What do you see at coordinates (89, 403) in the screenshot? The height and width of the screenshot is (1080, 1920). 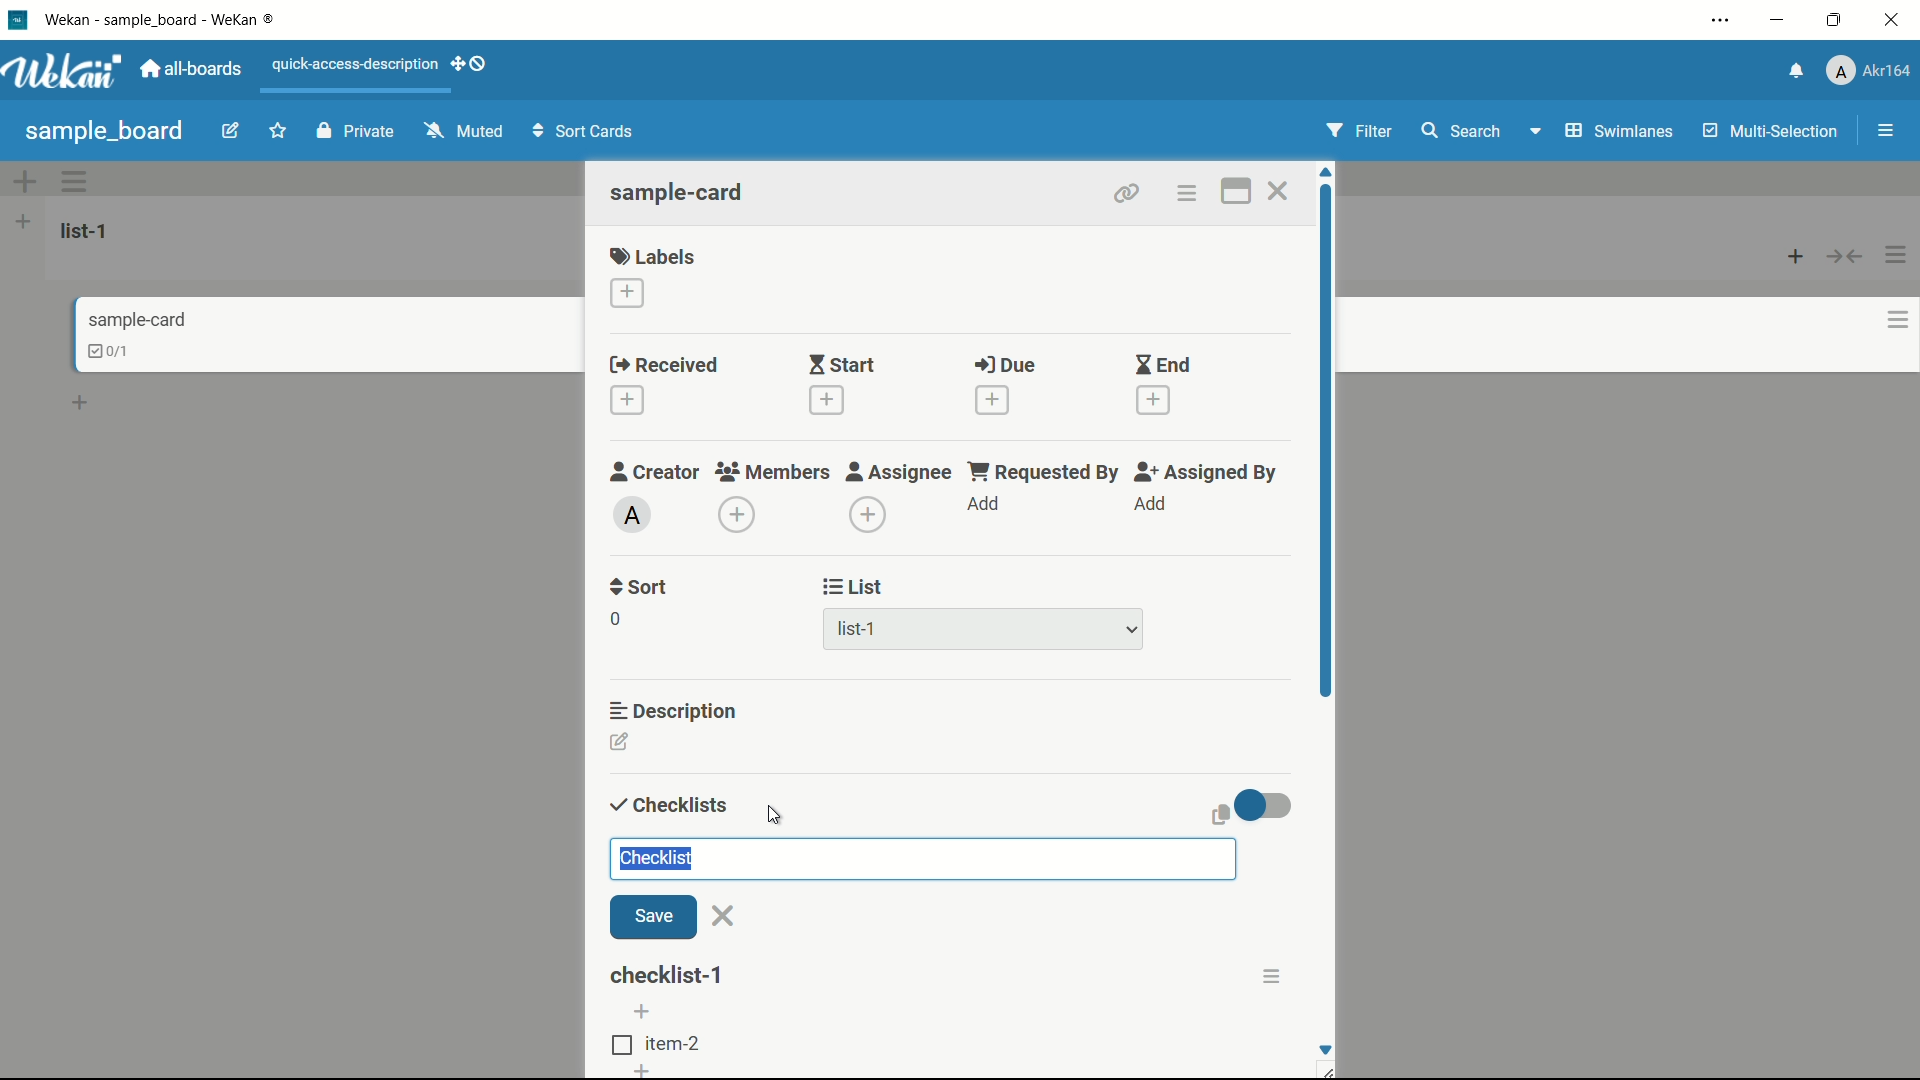 I see `add card bottom` at bounding box center [89, 403].